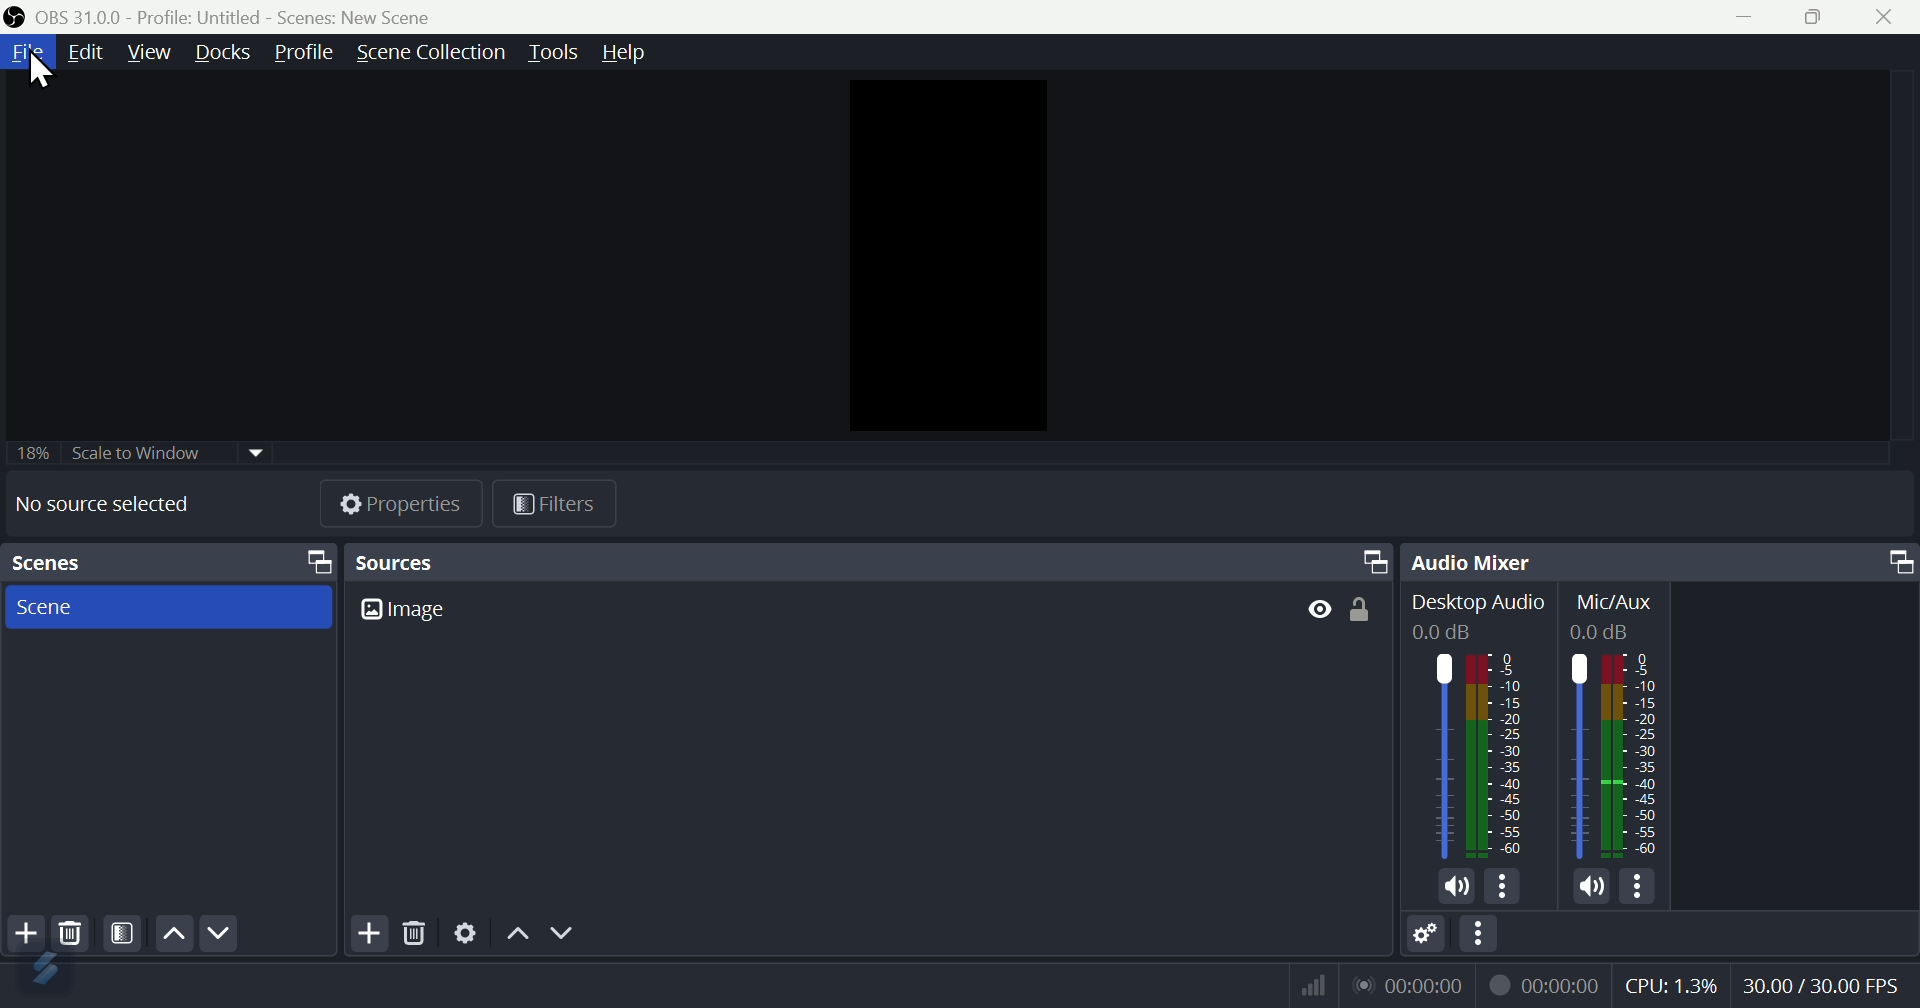  What do you see at coordinates (1770, 989) in the screenshot?
I see `Performance bar paanchala` at bounding box center [1770, 989].